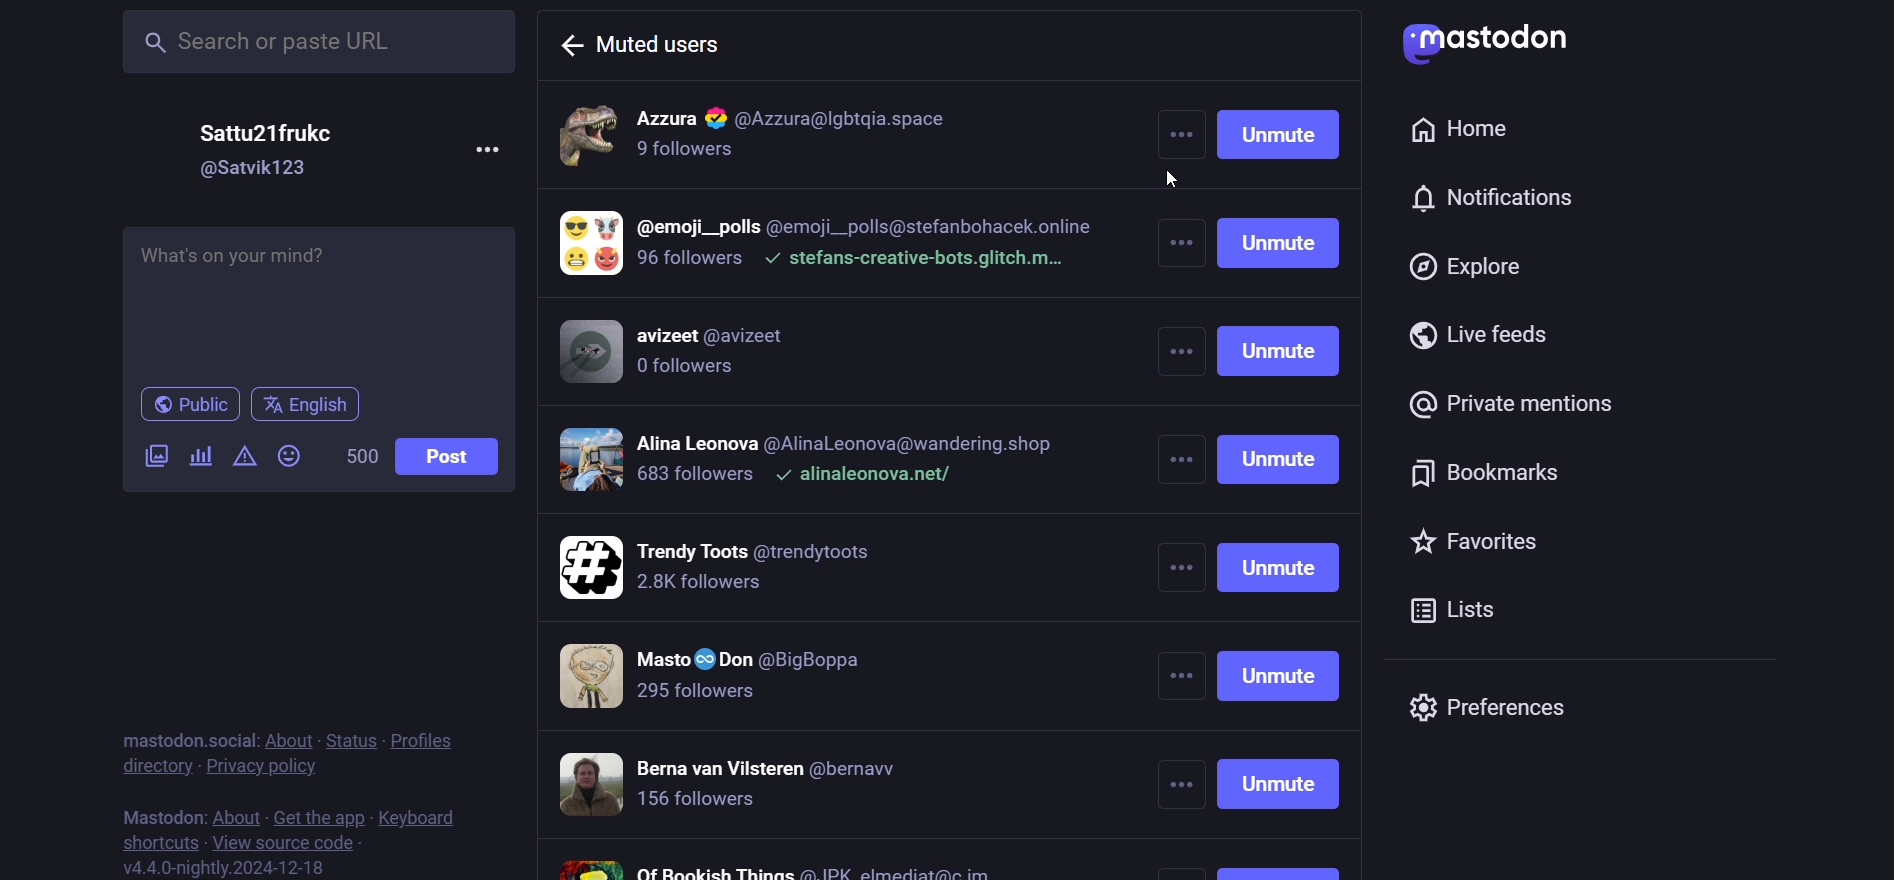 This screenshot has width=1894, height=880. I want to click on muter users 5, so click(727, 563).